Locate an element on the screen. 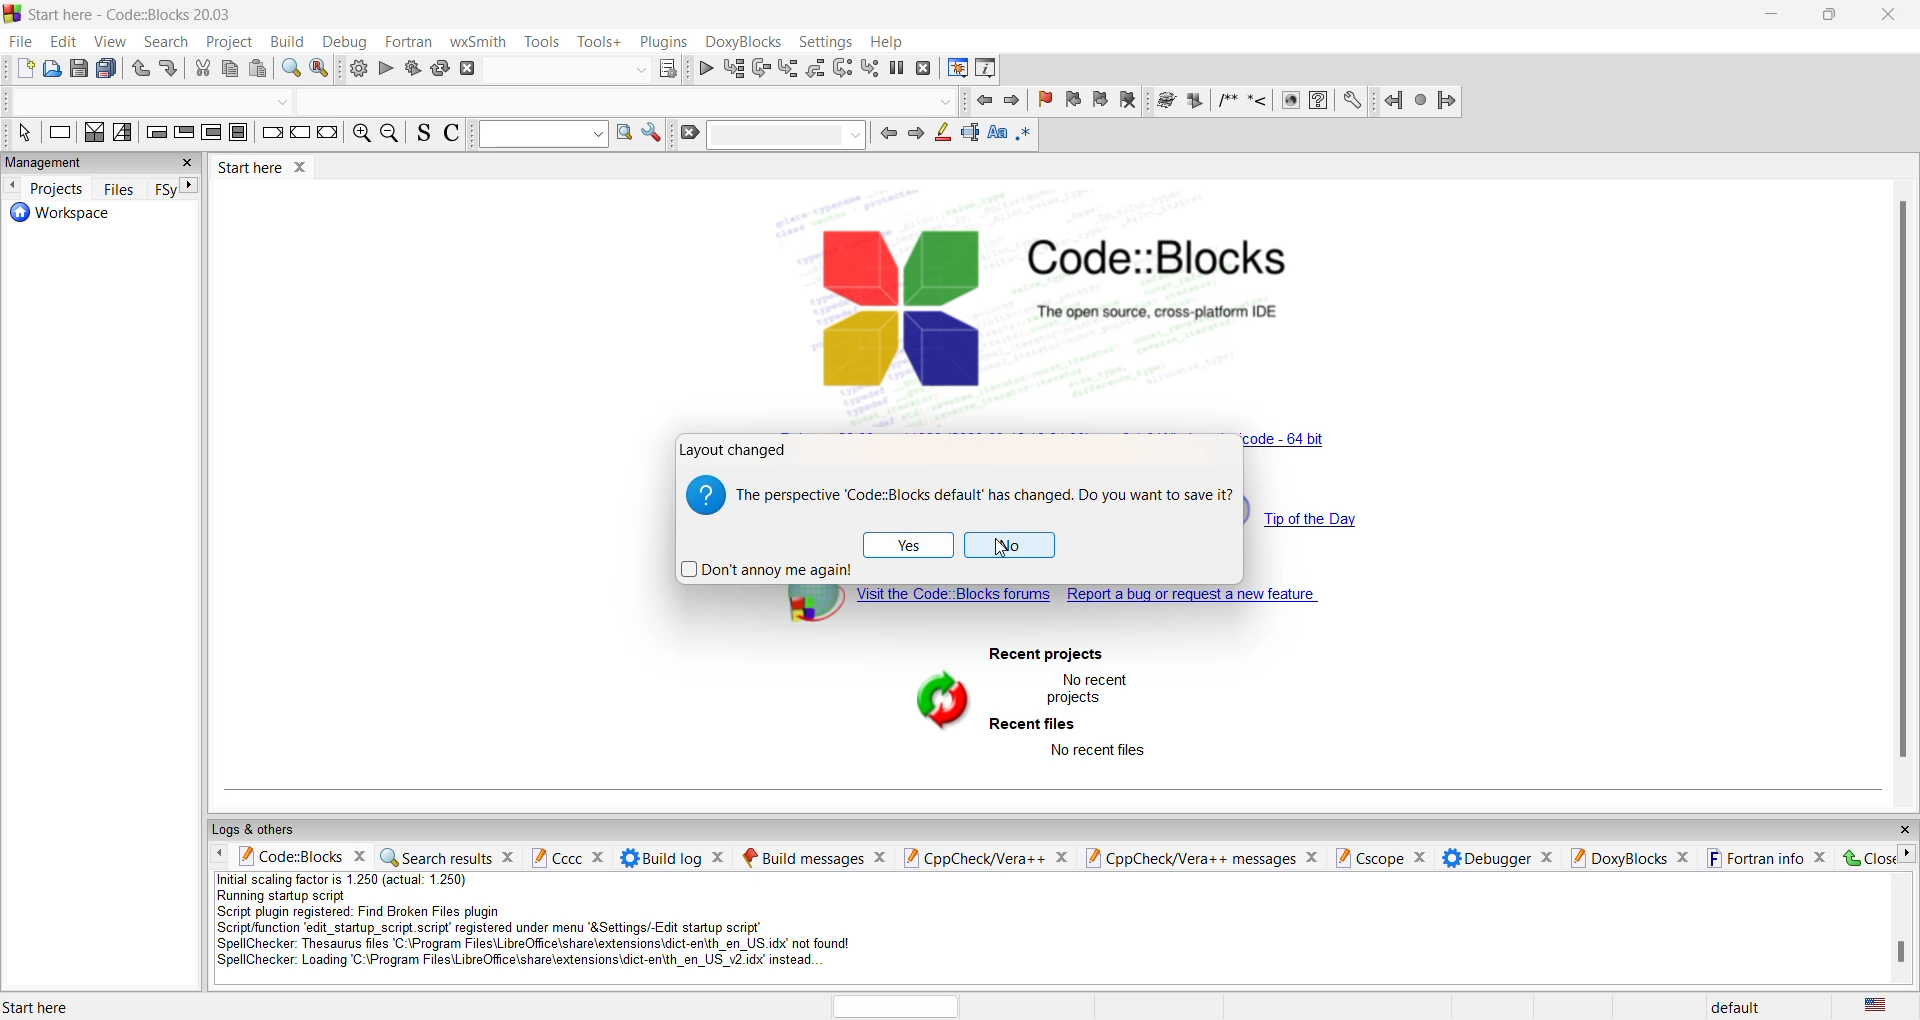  default is located at coordinates (1736, 1004).